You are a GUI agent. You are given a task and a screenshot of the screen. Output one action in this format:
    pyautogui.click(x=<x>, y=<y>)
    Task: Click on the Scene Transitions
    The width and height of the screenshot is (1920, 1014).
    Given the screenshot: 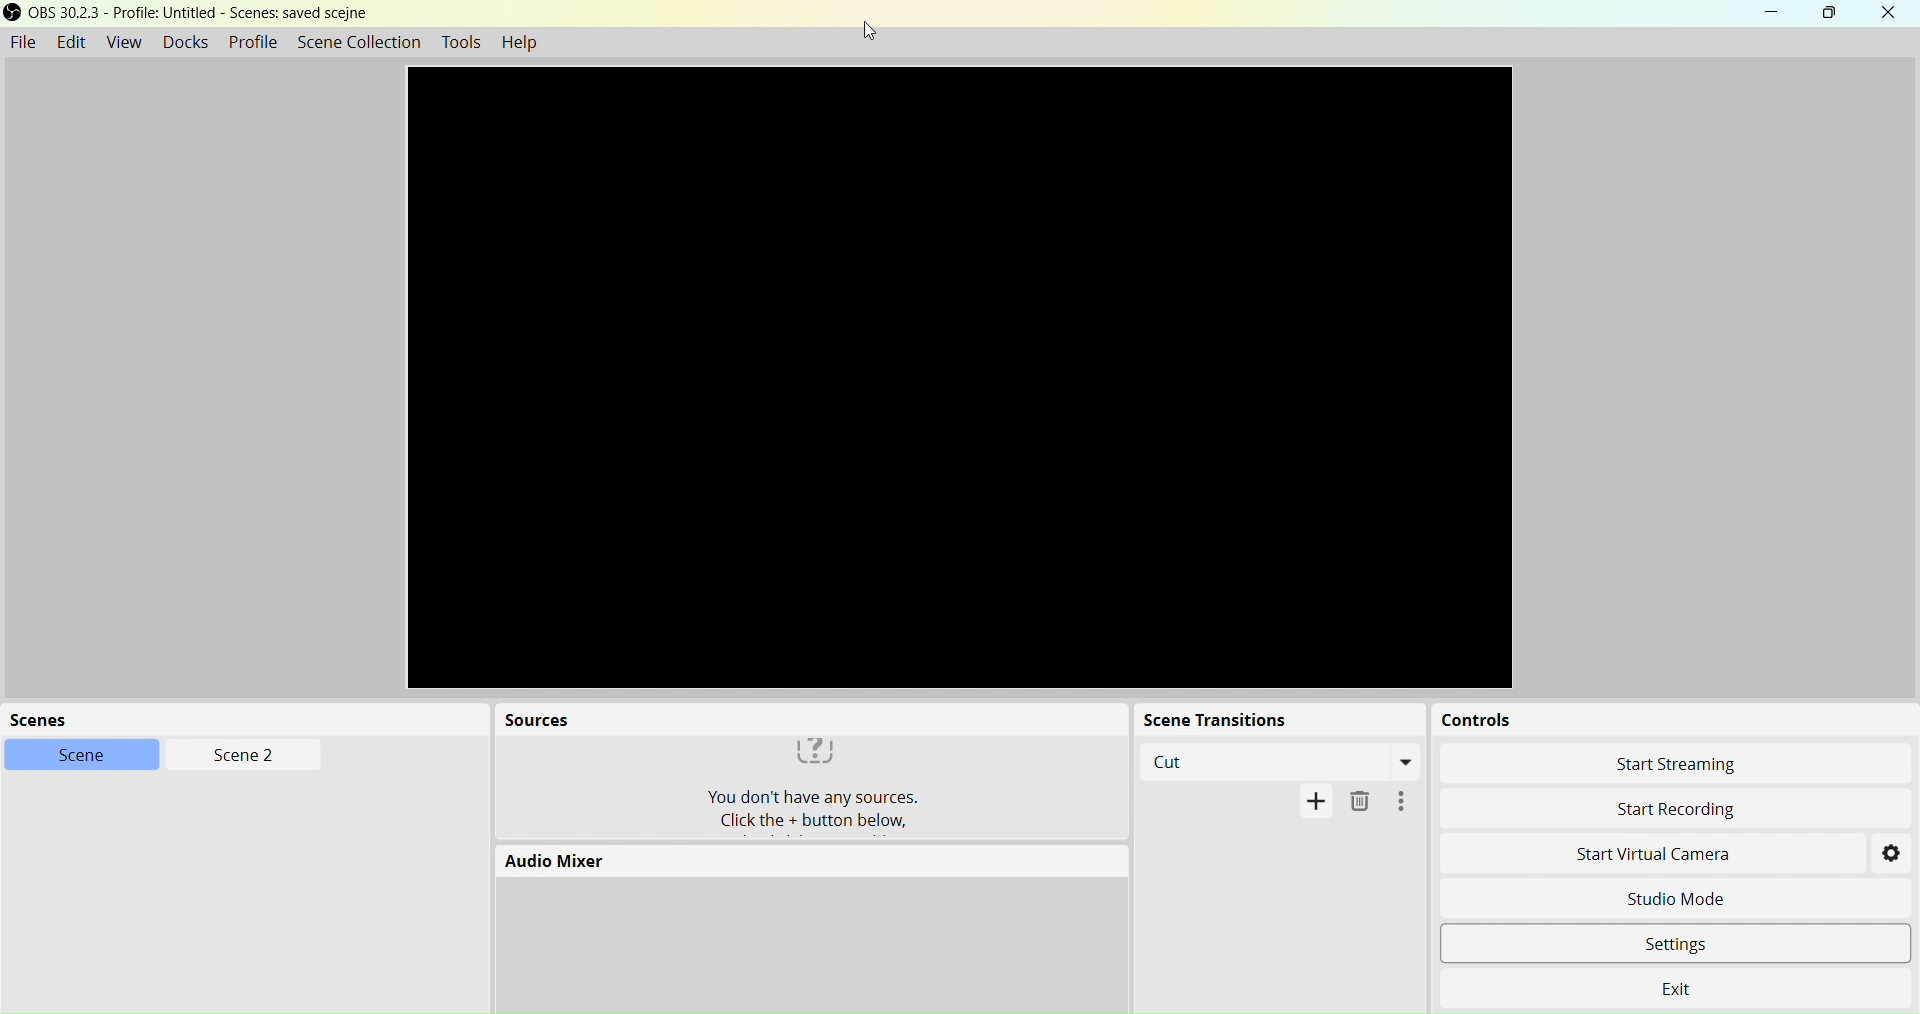 What is the action you would take?
    pyautogui.click(x=1272, y=721)
    